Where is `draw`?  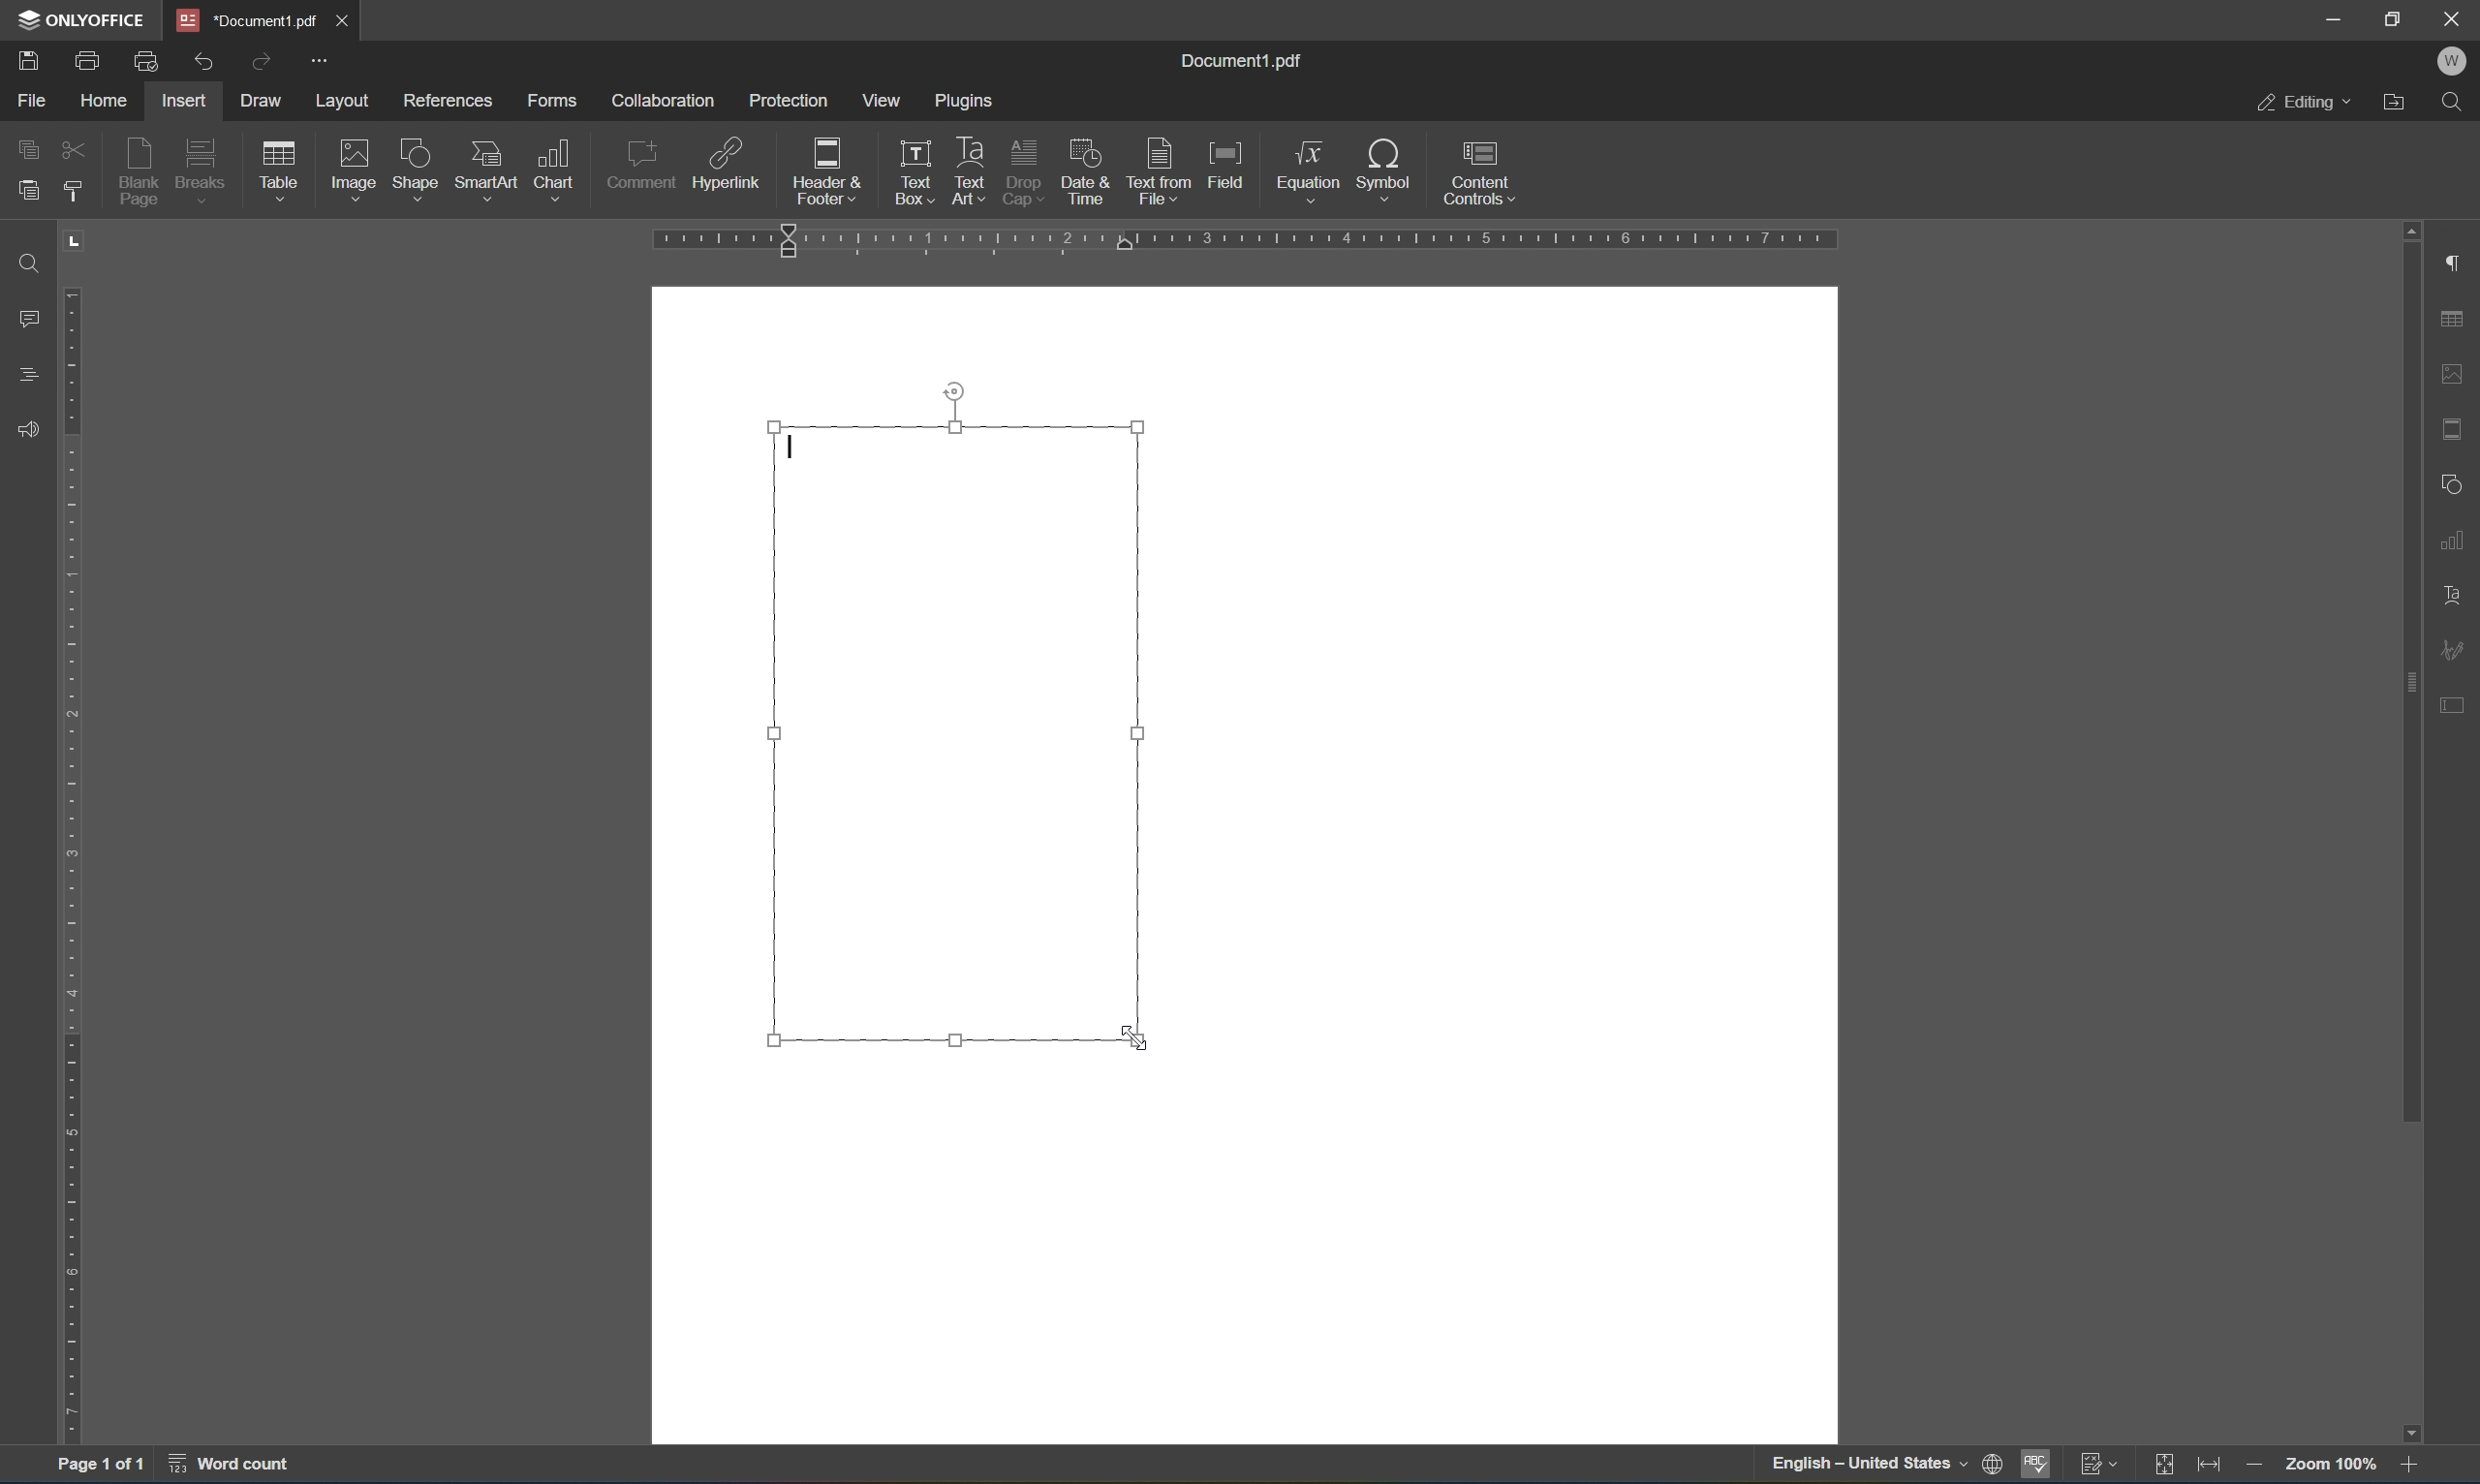
draw is located at coordinates (265, 97).